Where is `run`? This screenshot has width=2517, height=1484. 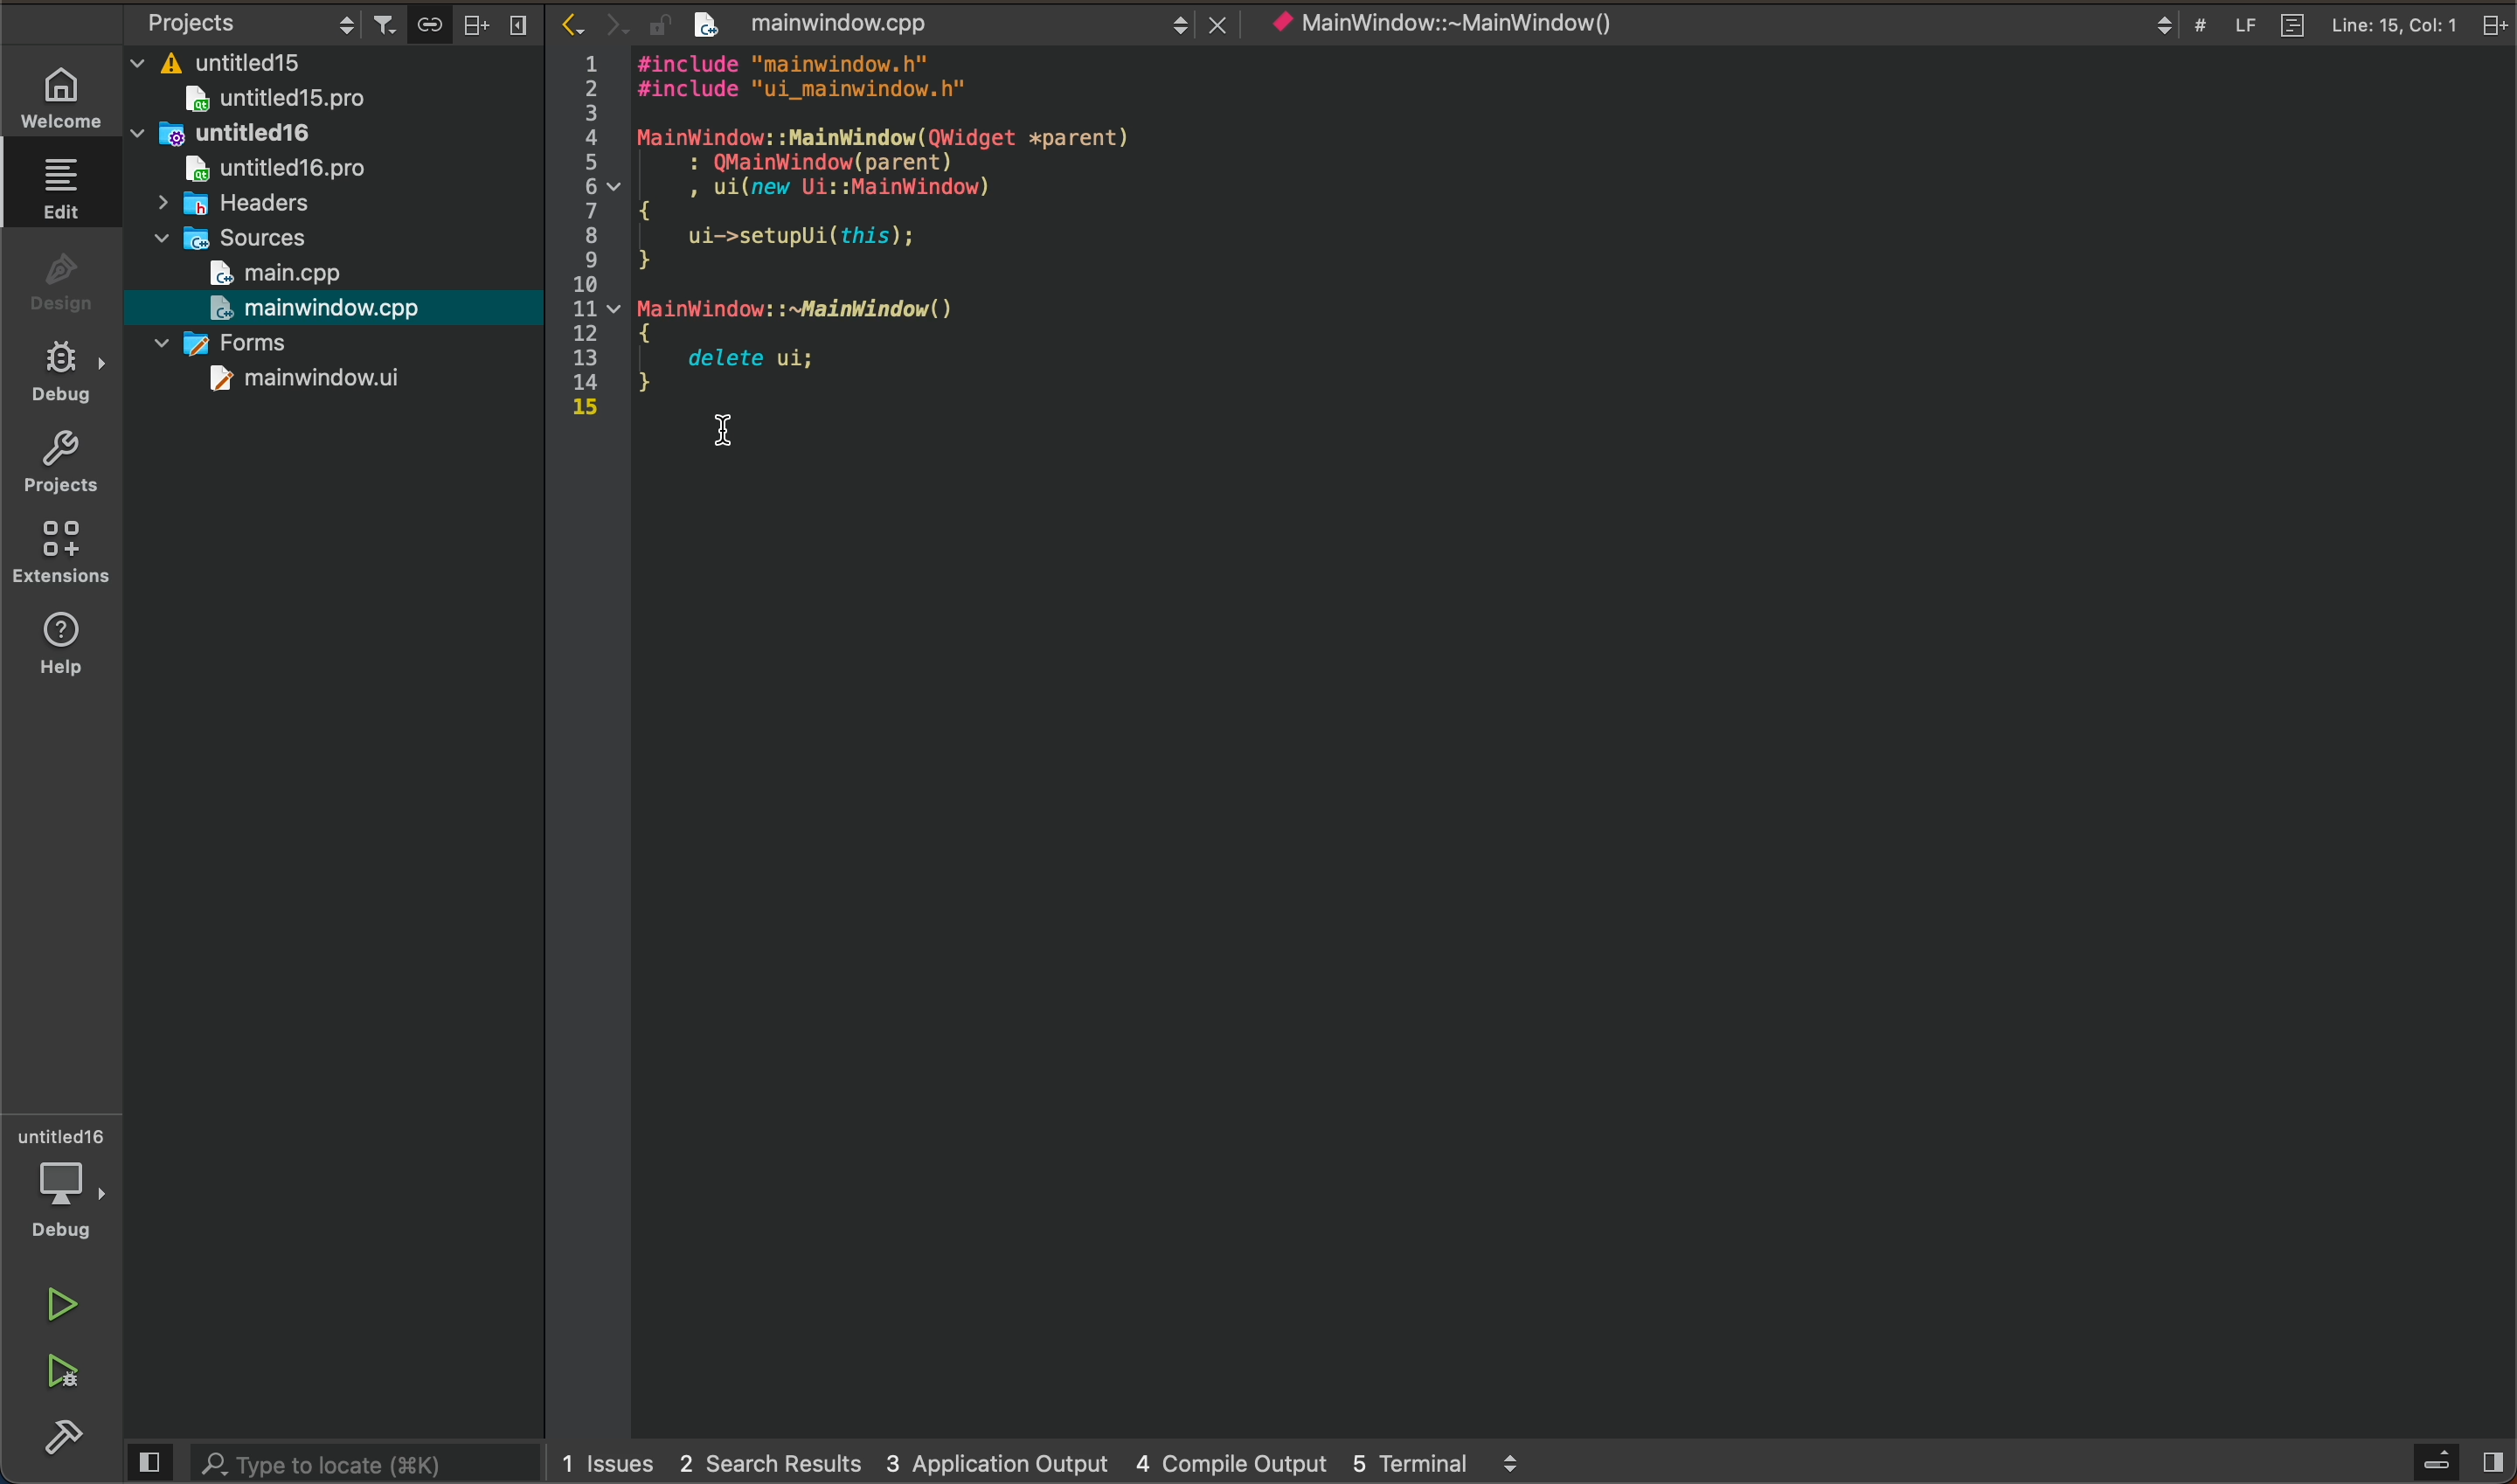
run is located at coordinates (68, 1304).